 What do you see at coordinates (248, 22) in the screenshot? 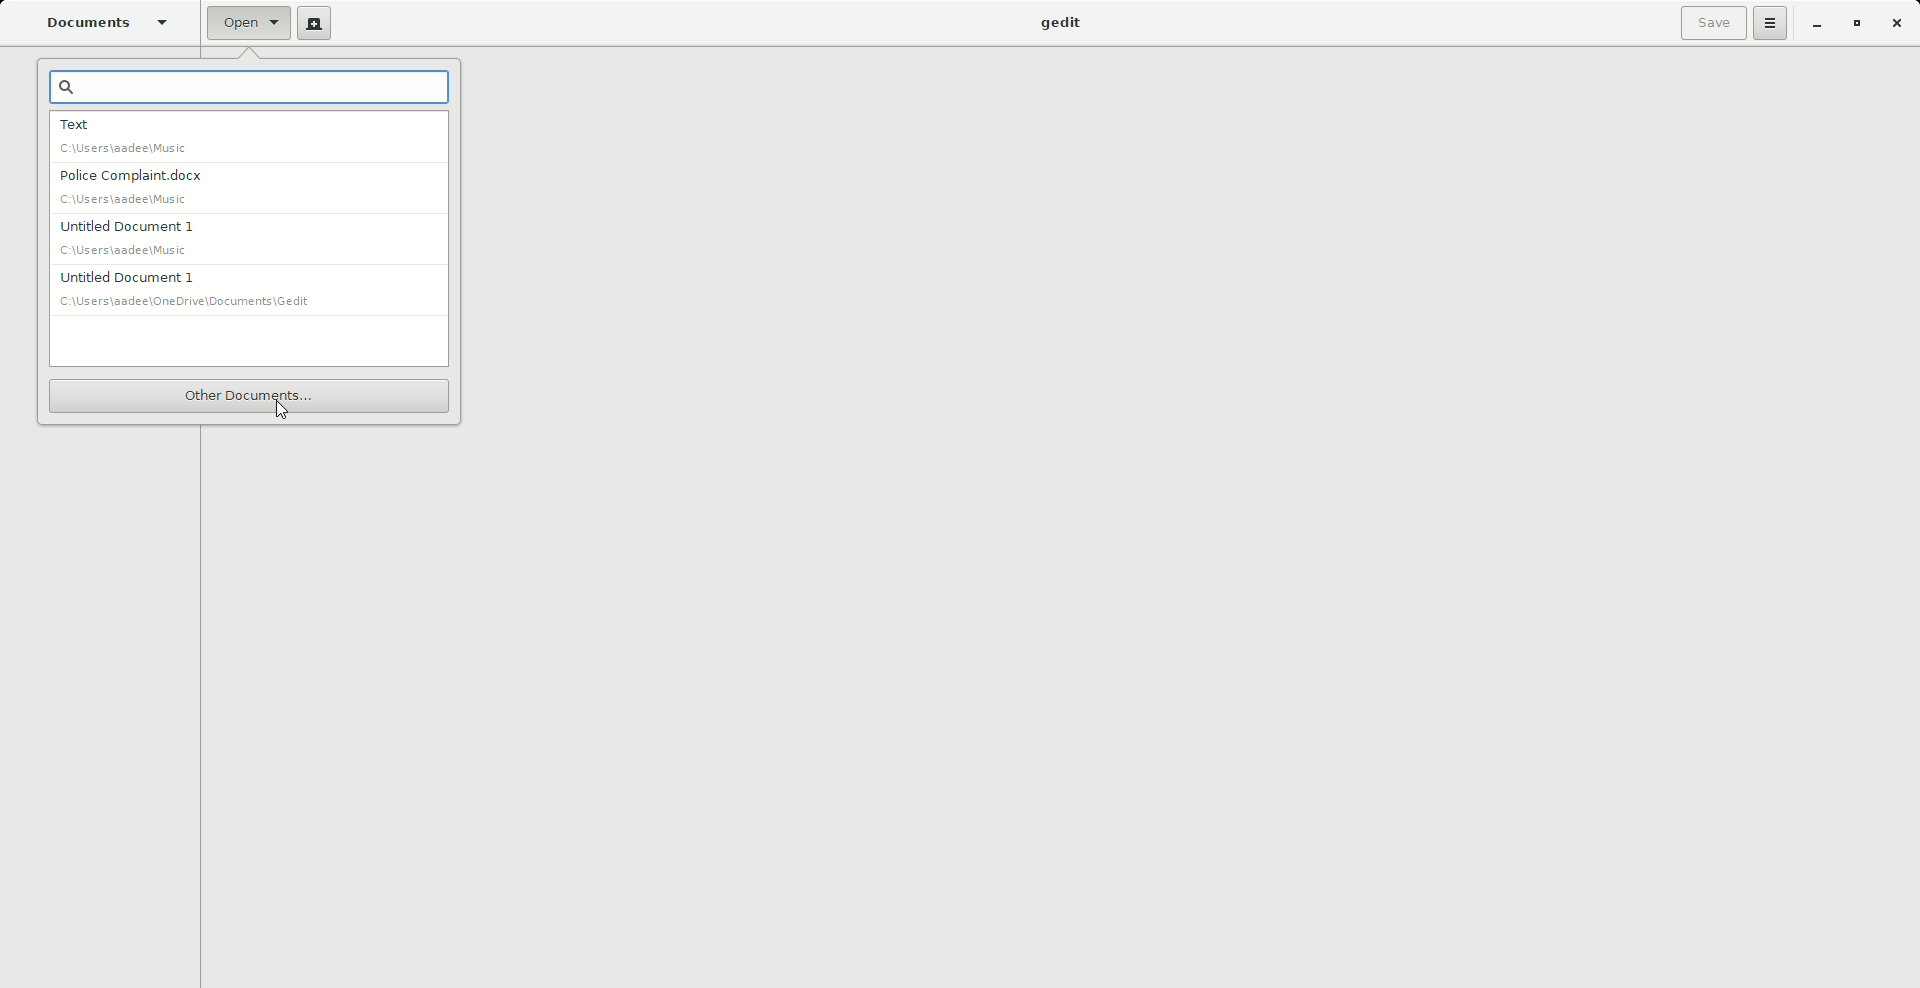
I see `Open` at bounding box center [248, 22].